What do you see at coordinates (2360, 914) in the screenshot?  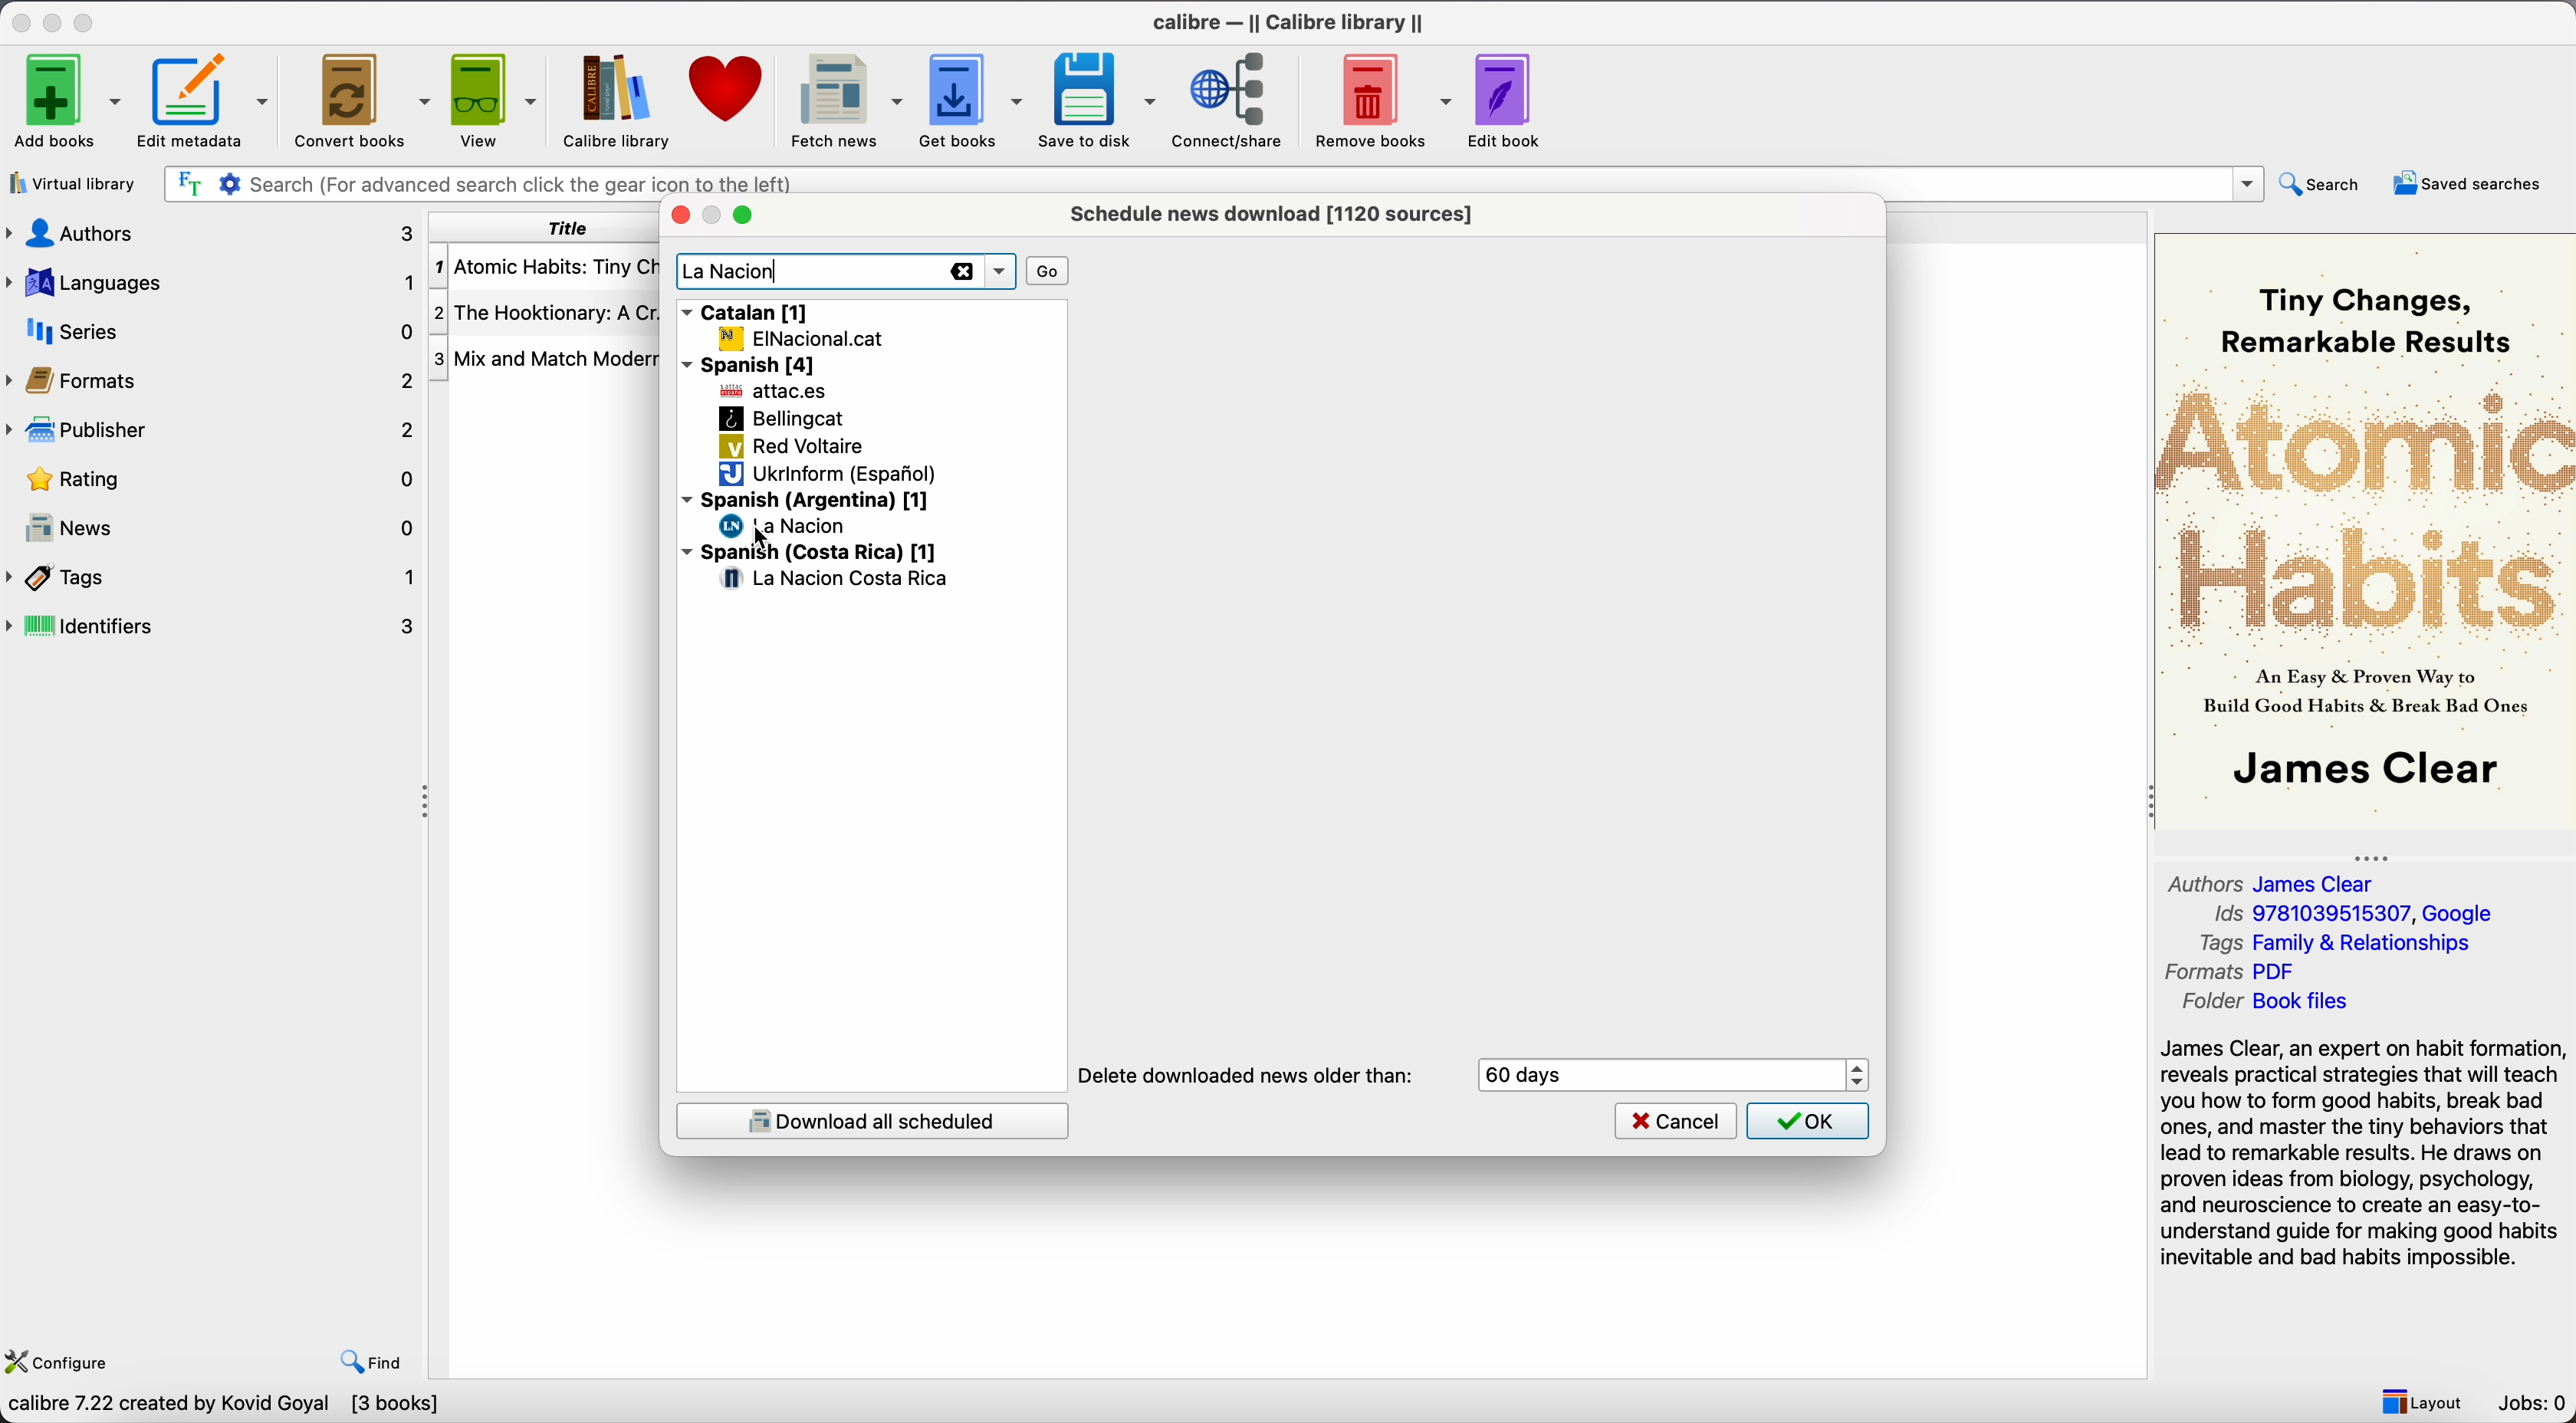 I see `Ids 9781039515307, Google` at bounding box center [2360, 914].